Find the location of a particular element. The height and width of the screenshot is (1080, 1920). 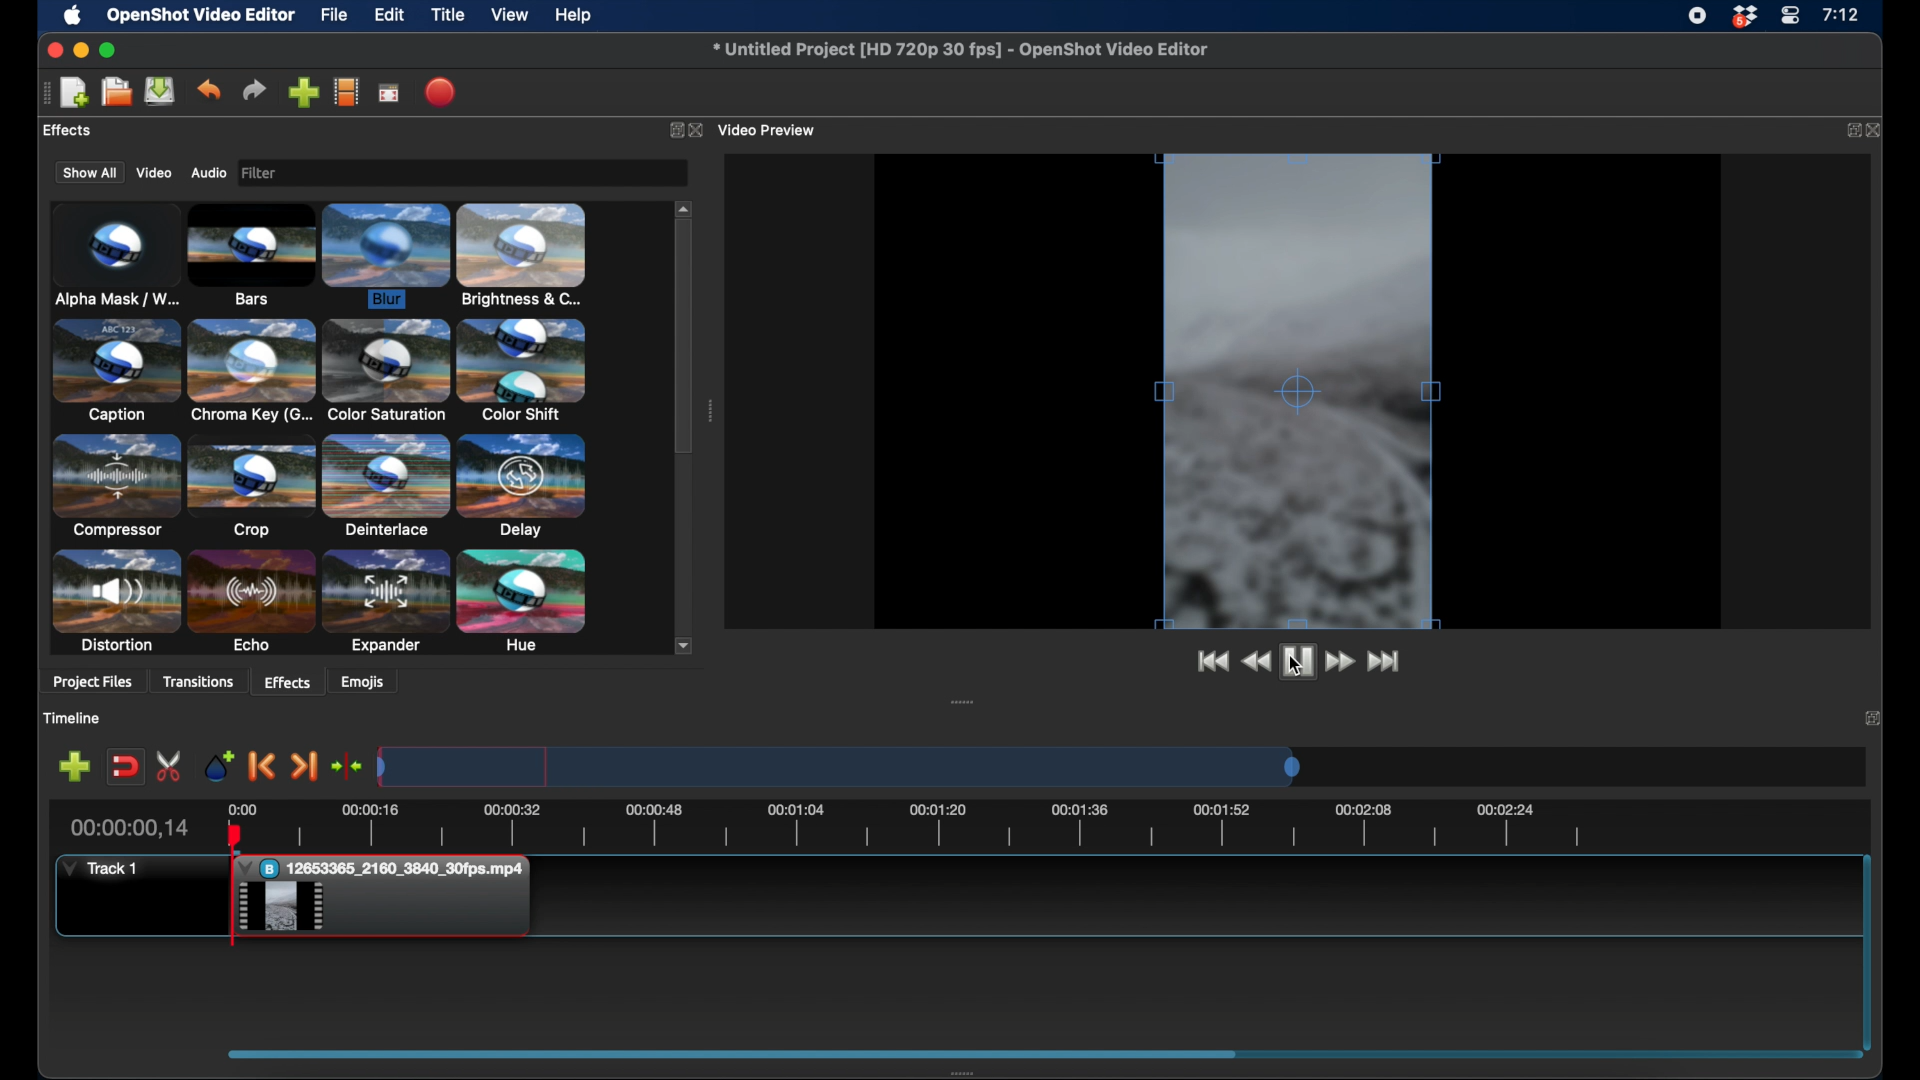

drag handle is located at coordinates (732, 1052).